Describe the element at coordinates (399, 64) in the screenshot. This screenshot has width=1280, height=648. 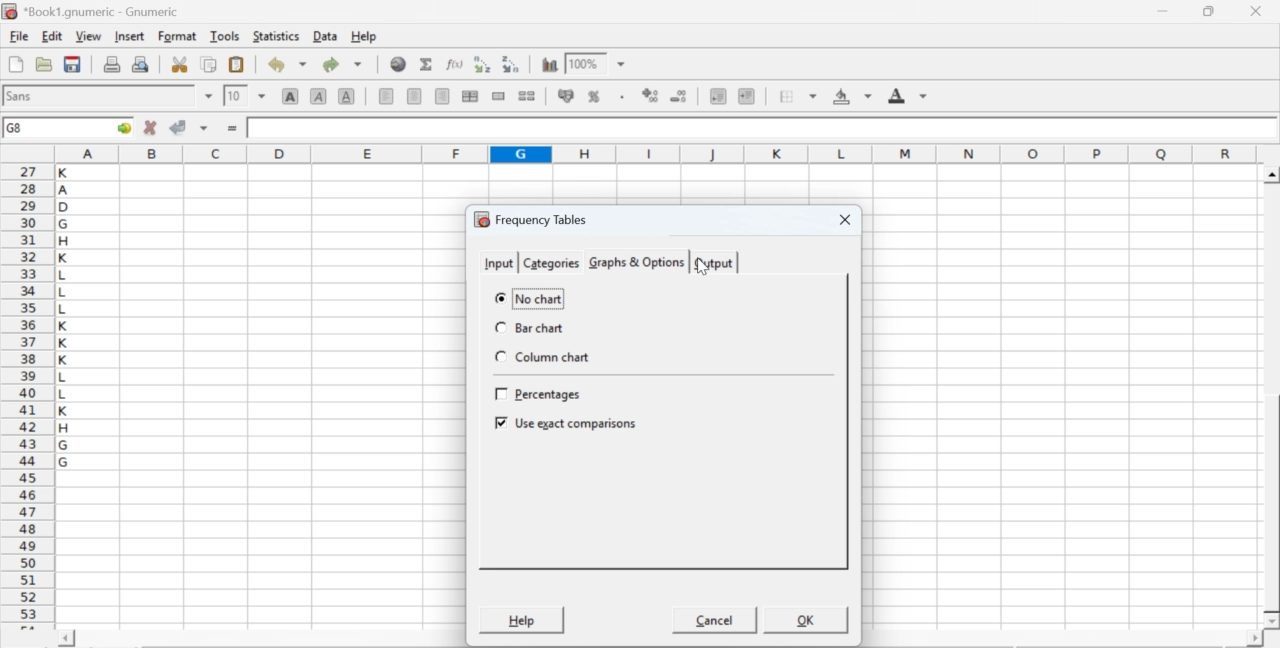
I see `insert hyperlink` at that location.